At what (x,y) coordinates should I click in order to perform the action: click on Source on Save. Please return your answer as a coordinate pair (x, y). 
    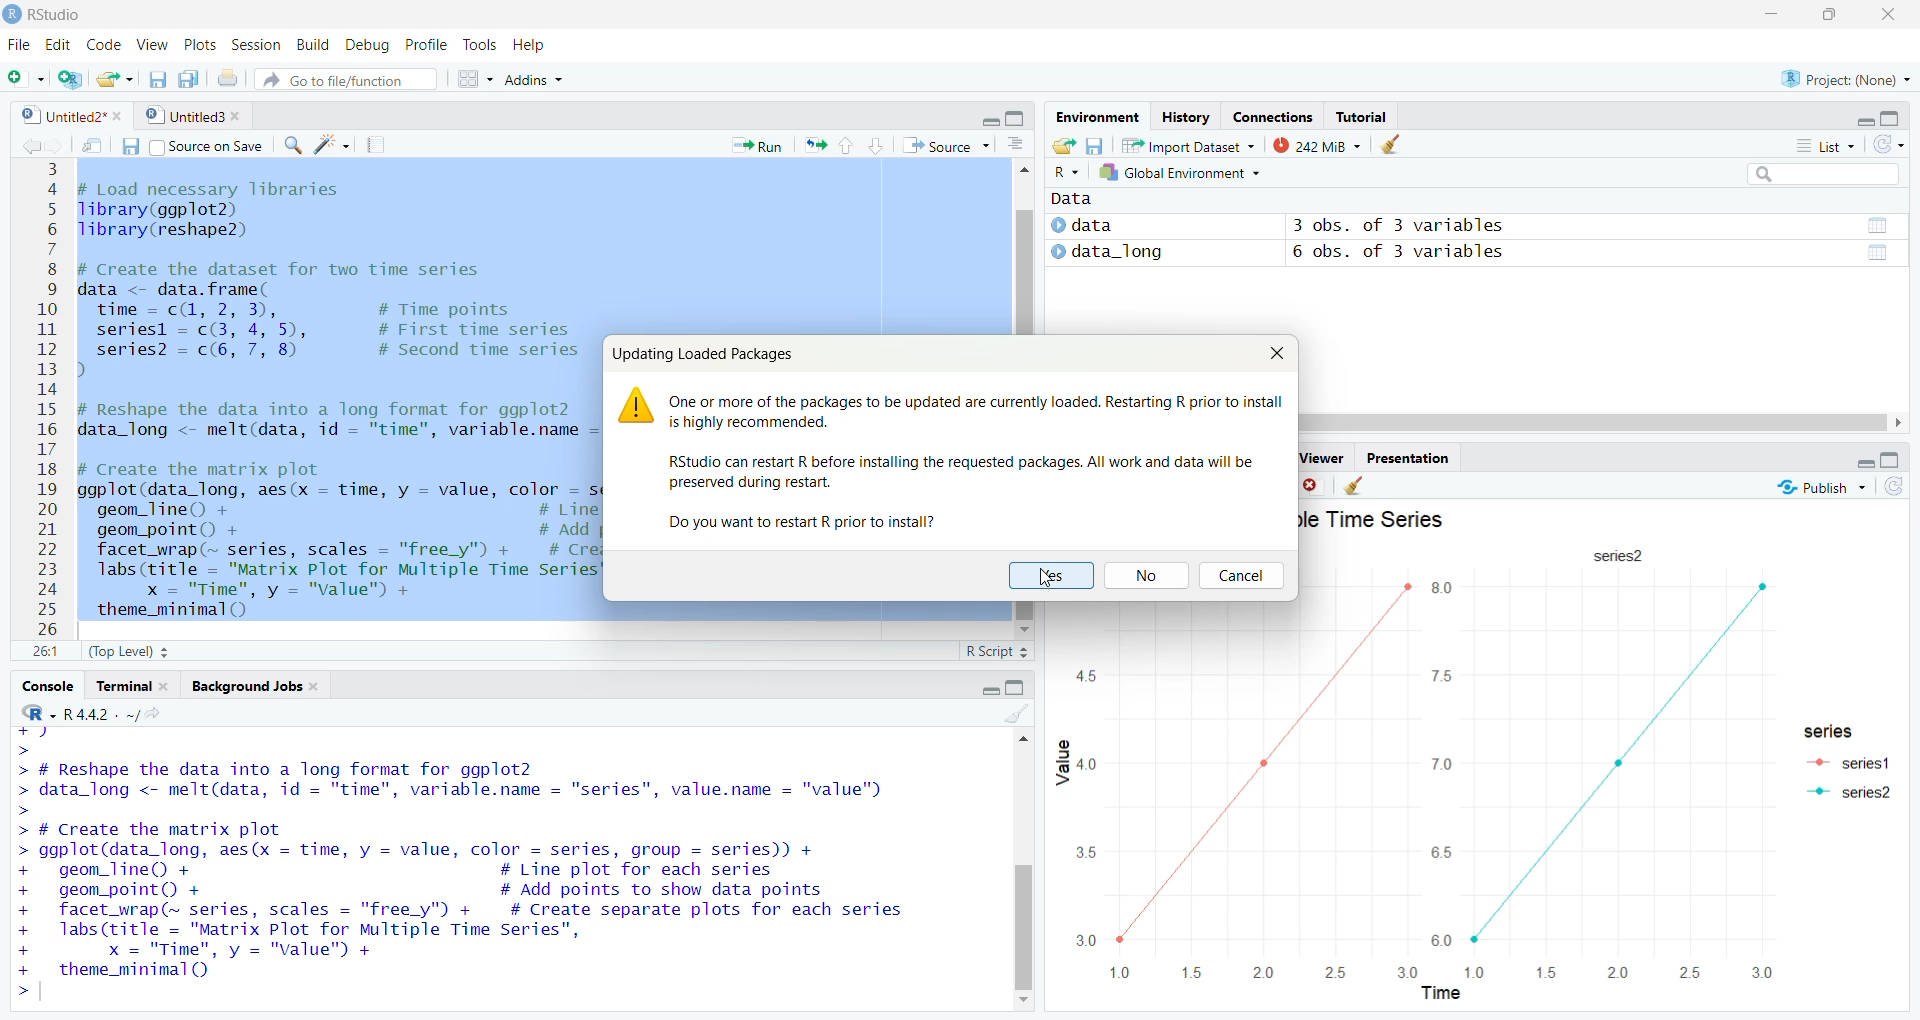
    Looking at the image, I should click on (192, 145).